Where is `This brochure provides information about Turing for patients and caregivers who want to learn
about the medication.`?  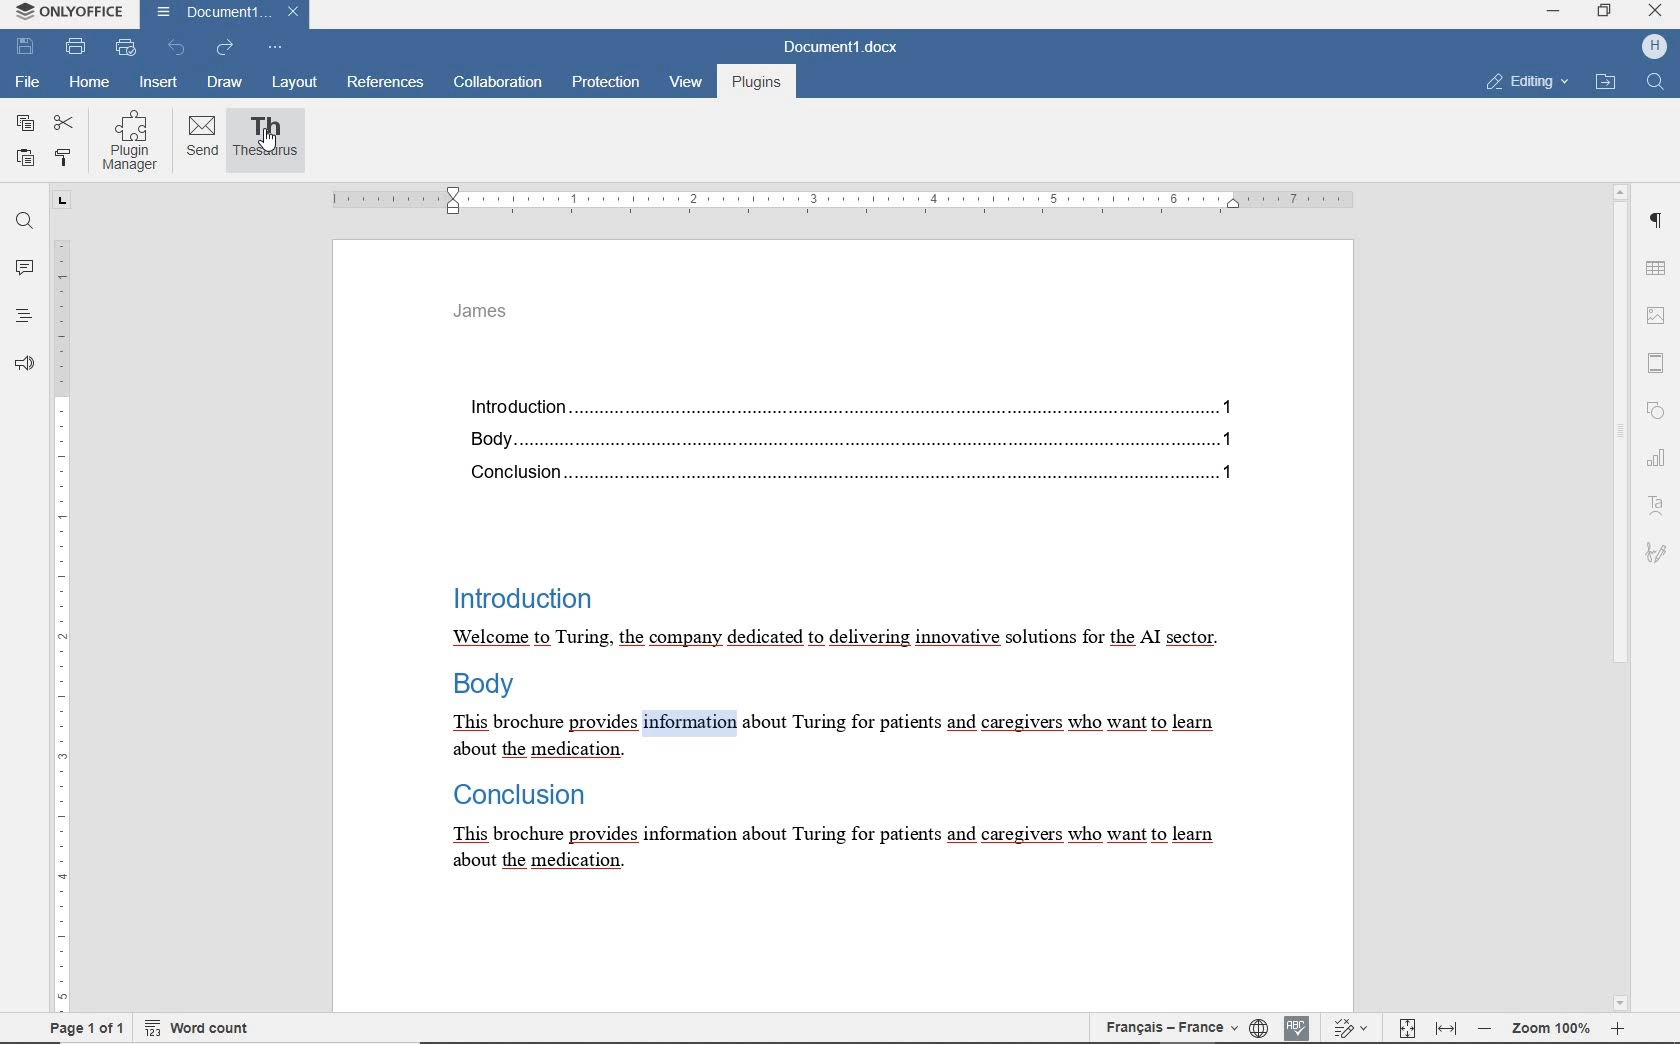 This brochure provides information about Turing for patients and caregivers who want to learn
about the medication. is located at coordinates (828, 740).